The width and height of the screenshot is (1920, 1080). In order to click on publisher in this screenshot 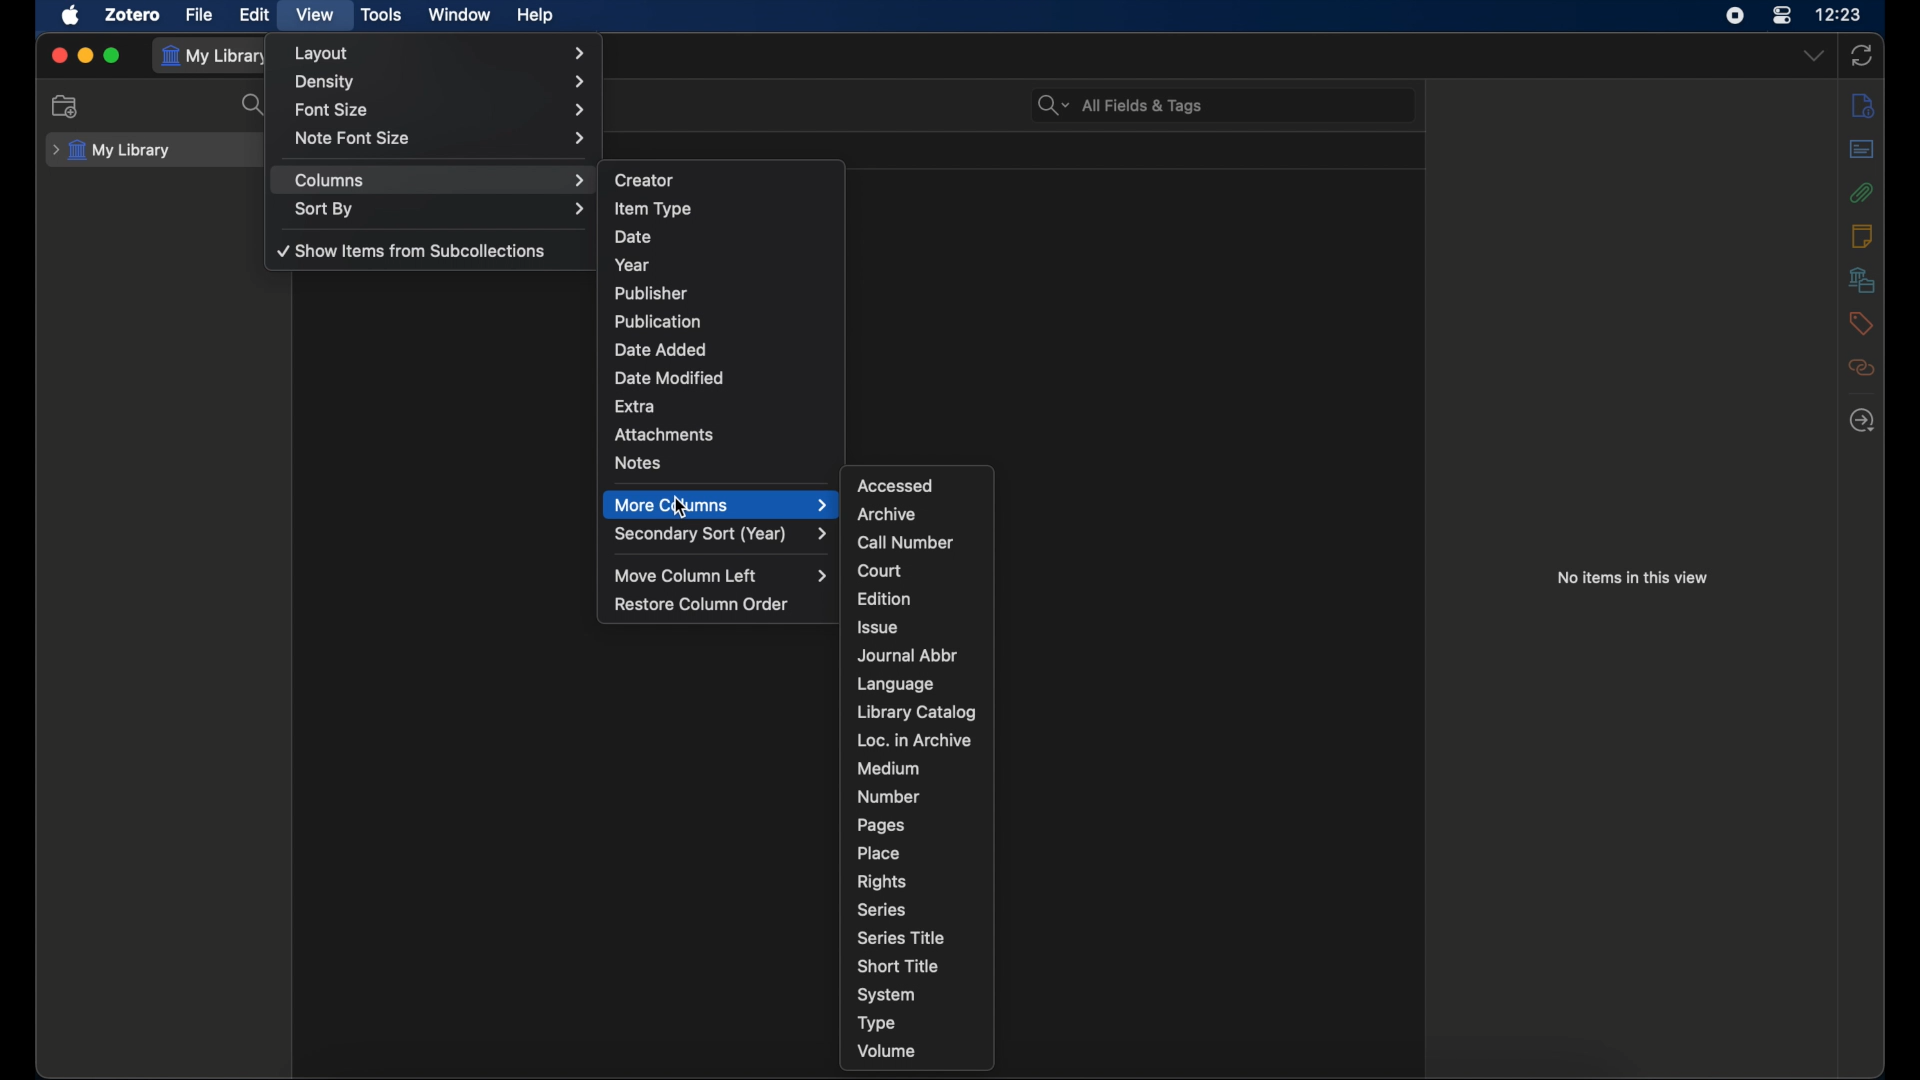, I will do `click(650, 293)`.